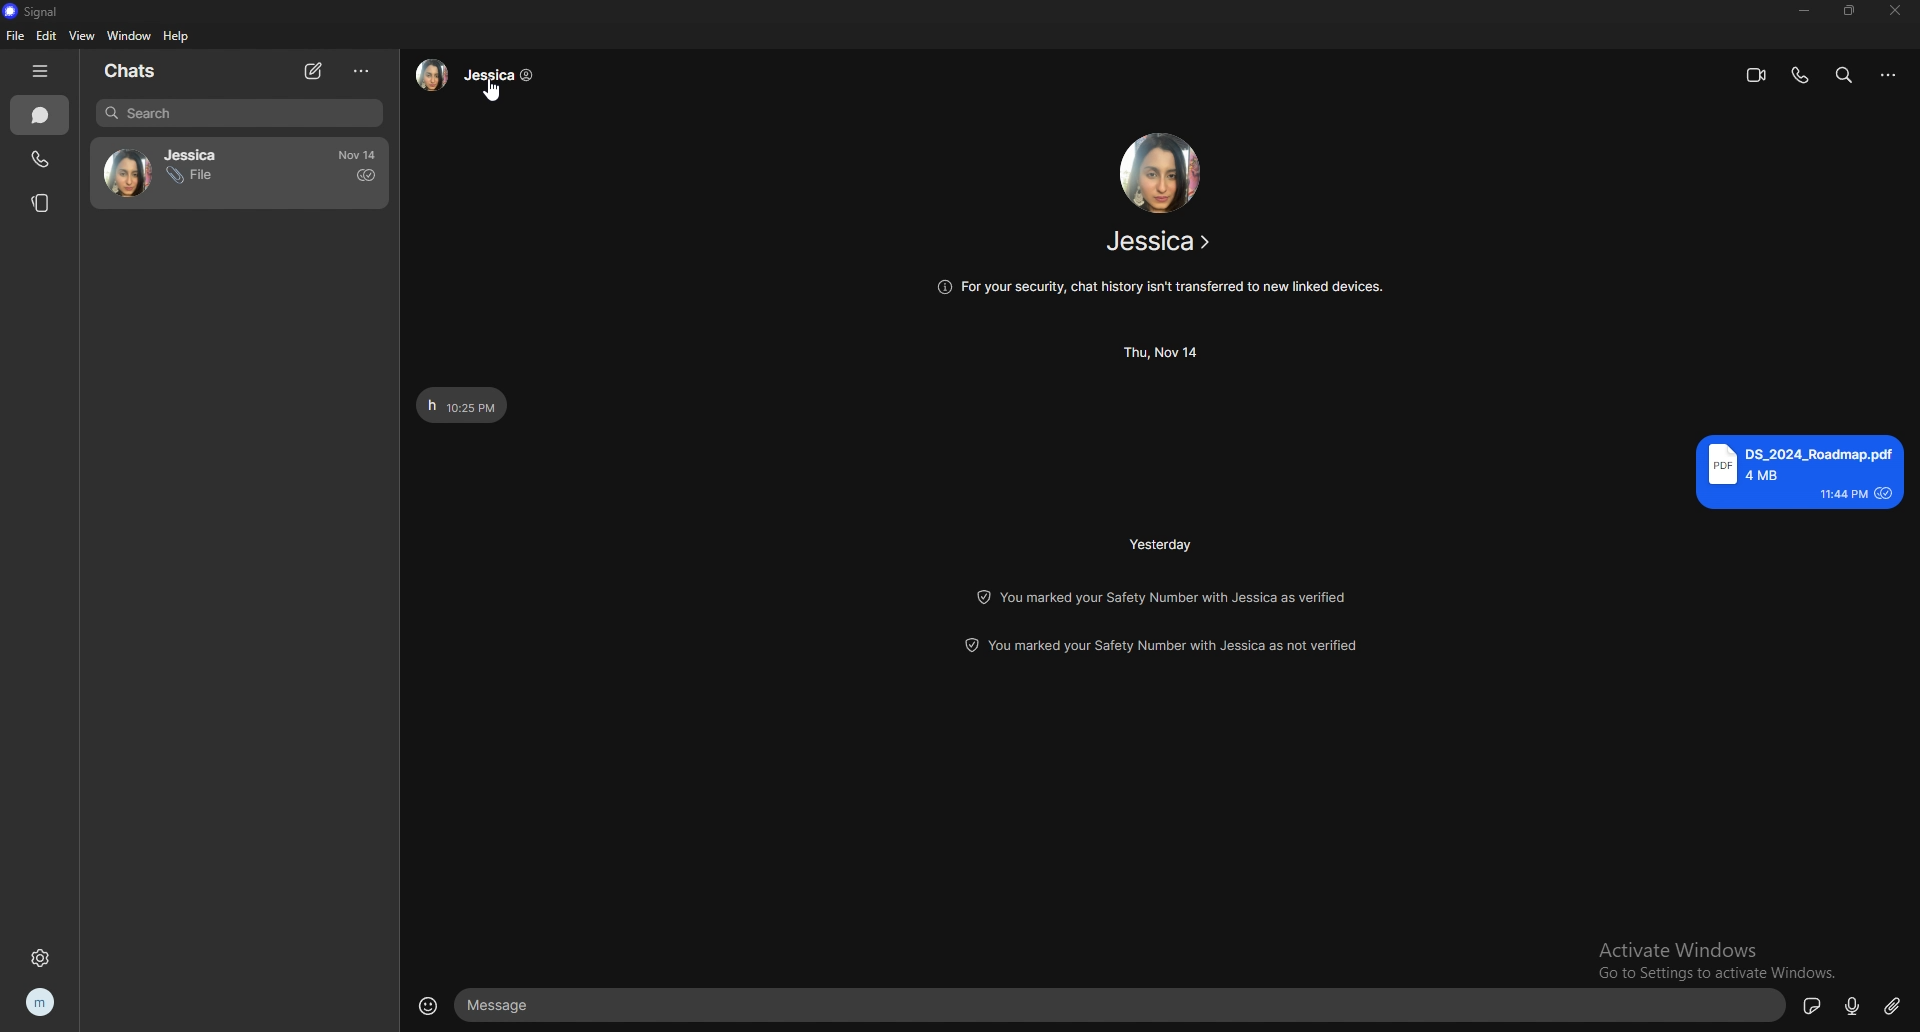 This screenshot has width=1920, height=1032. I want to click on chats, so click(40, 114).